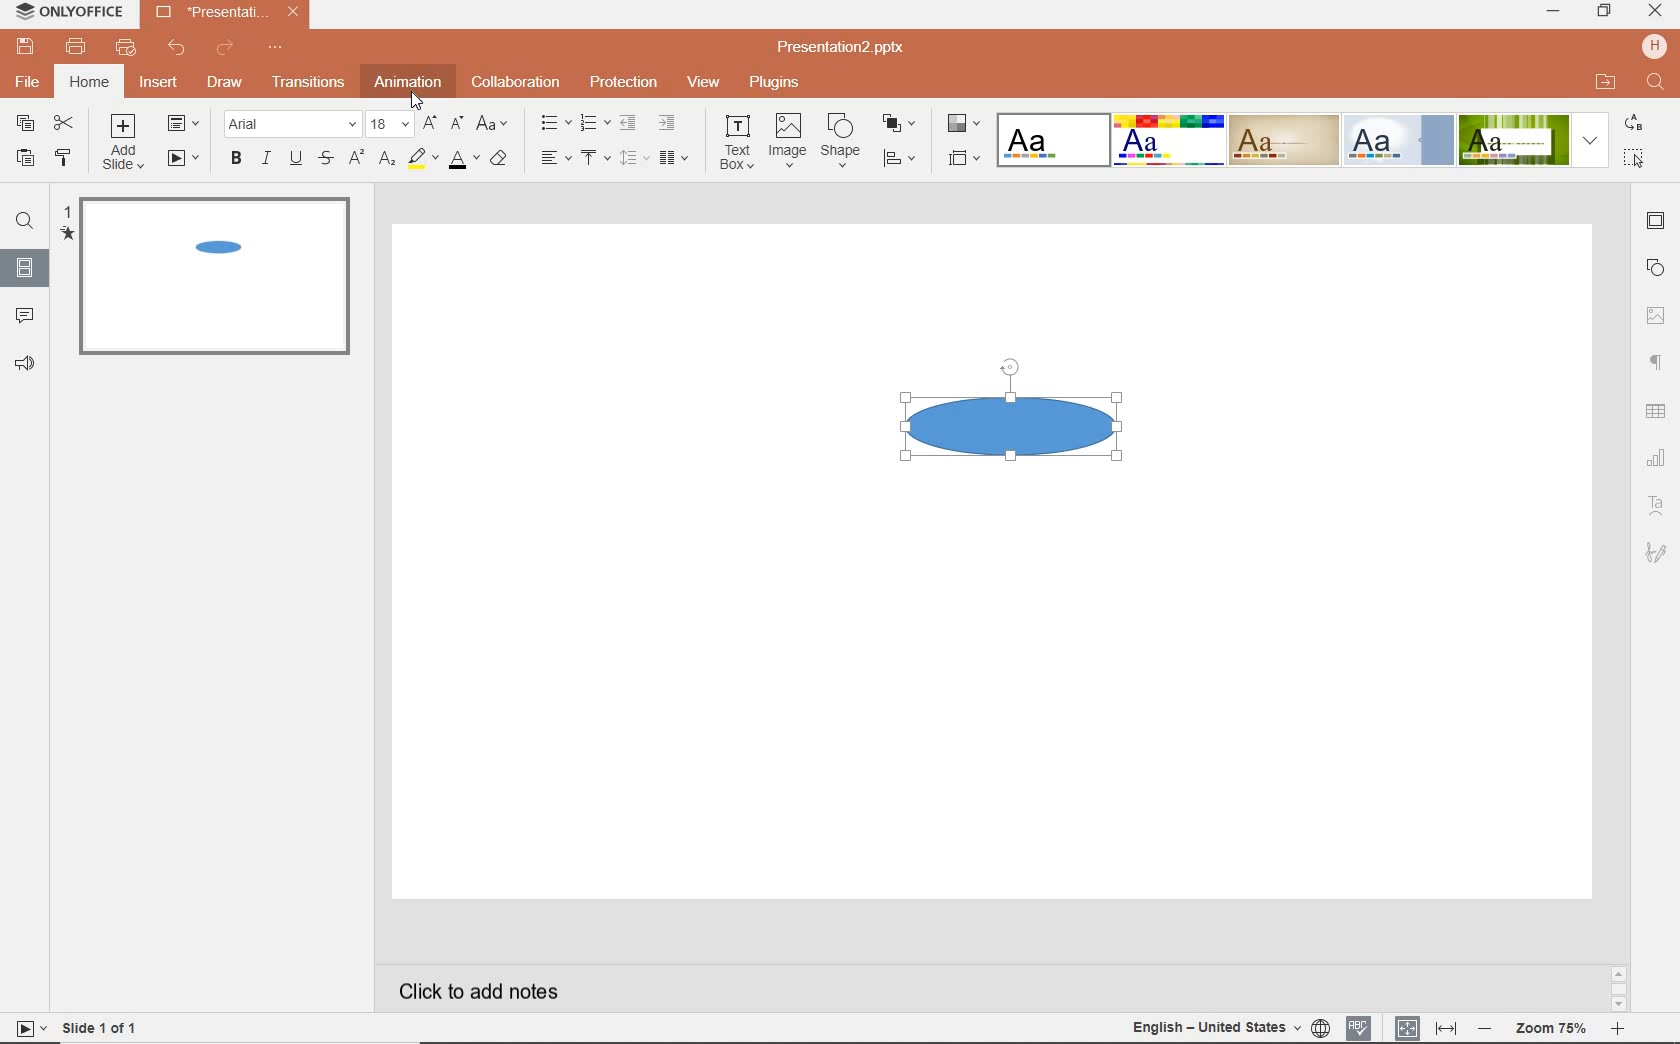  What do you see at coordinates (325, 157) in the screenshot?
I see `strikethrough` at bounding box center [325, 157].